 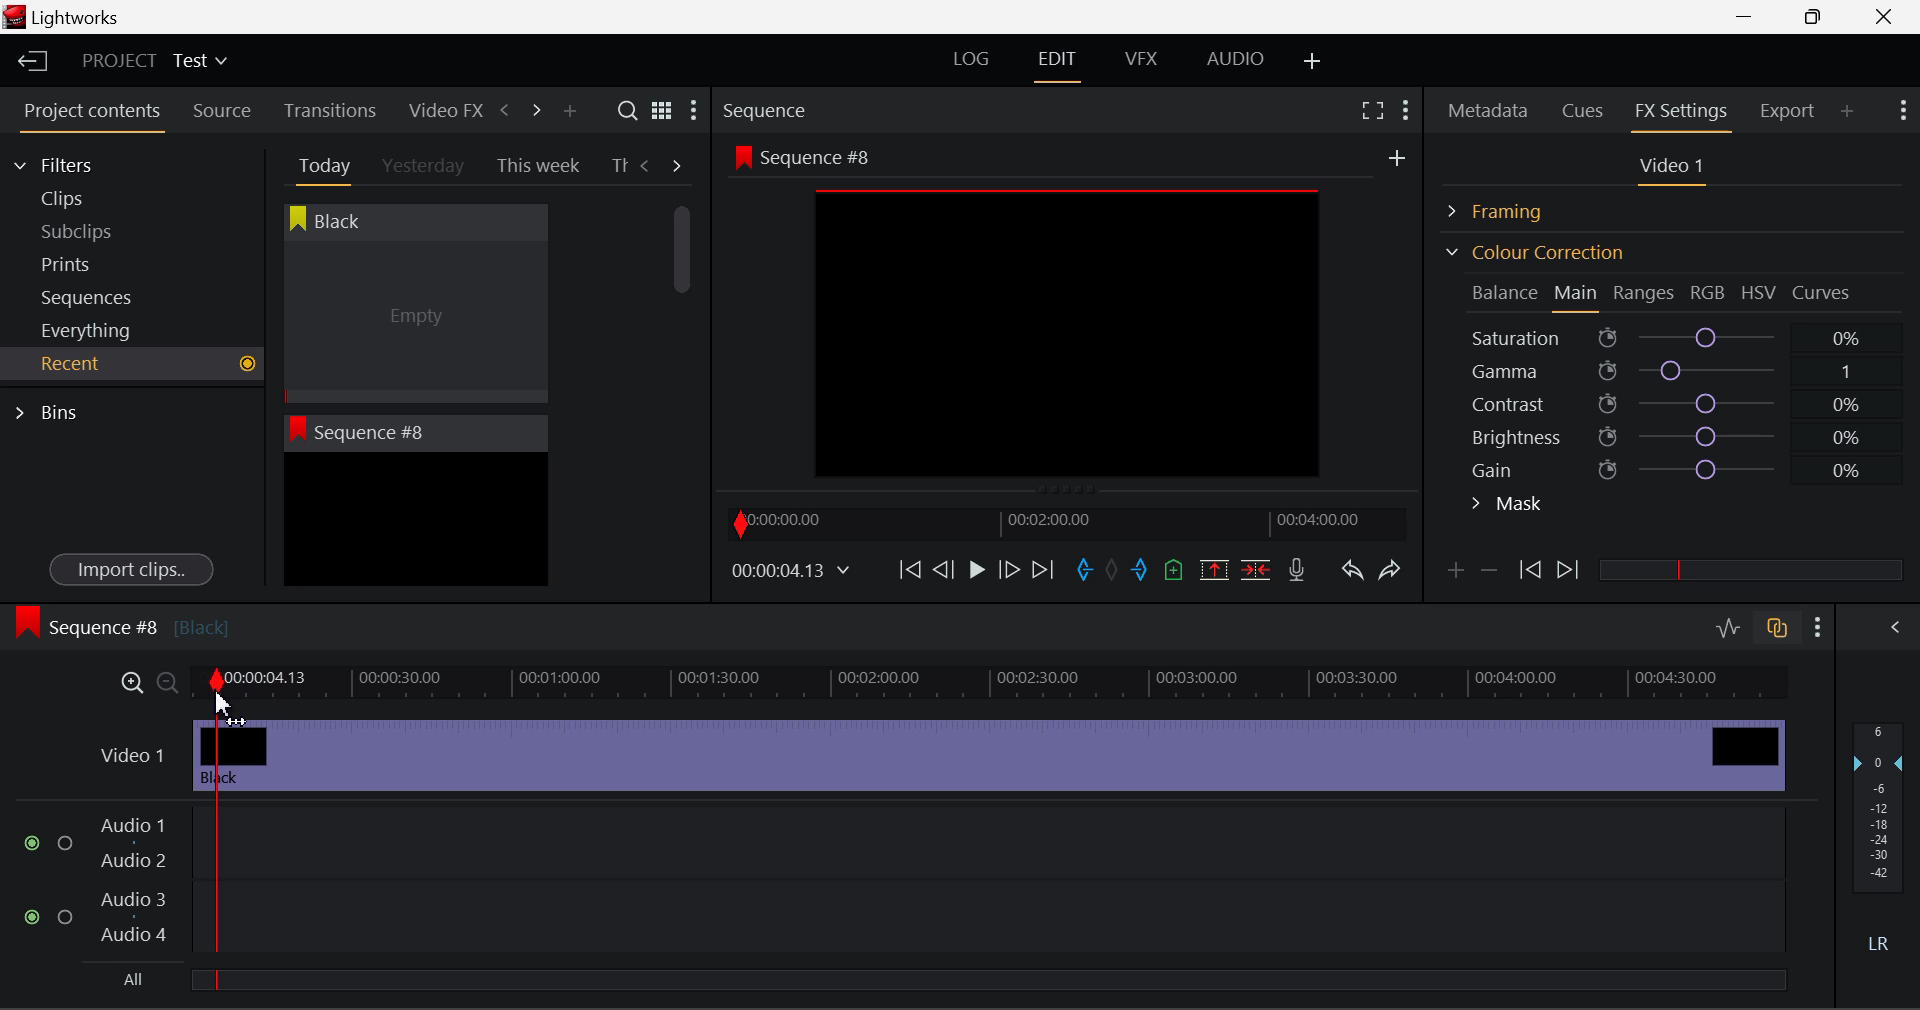 What do you see at coordinates (618, 164) in the screenshot?
I see `Th` at bounding box center [618, 164].